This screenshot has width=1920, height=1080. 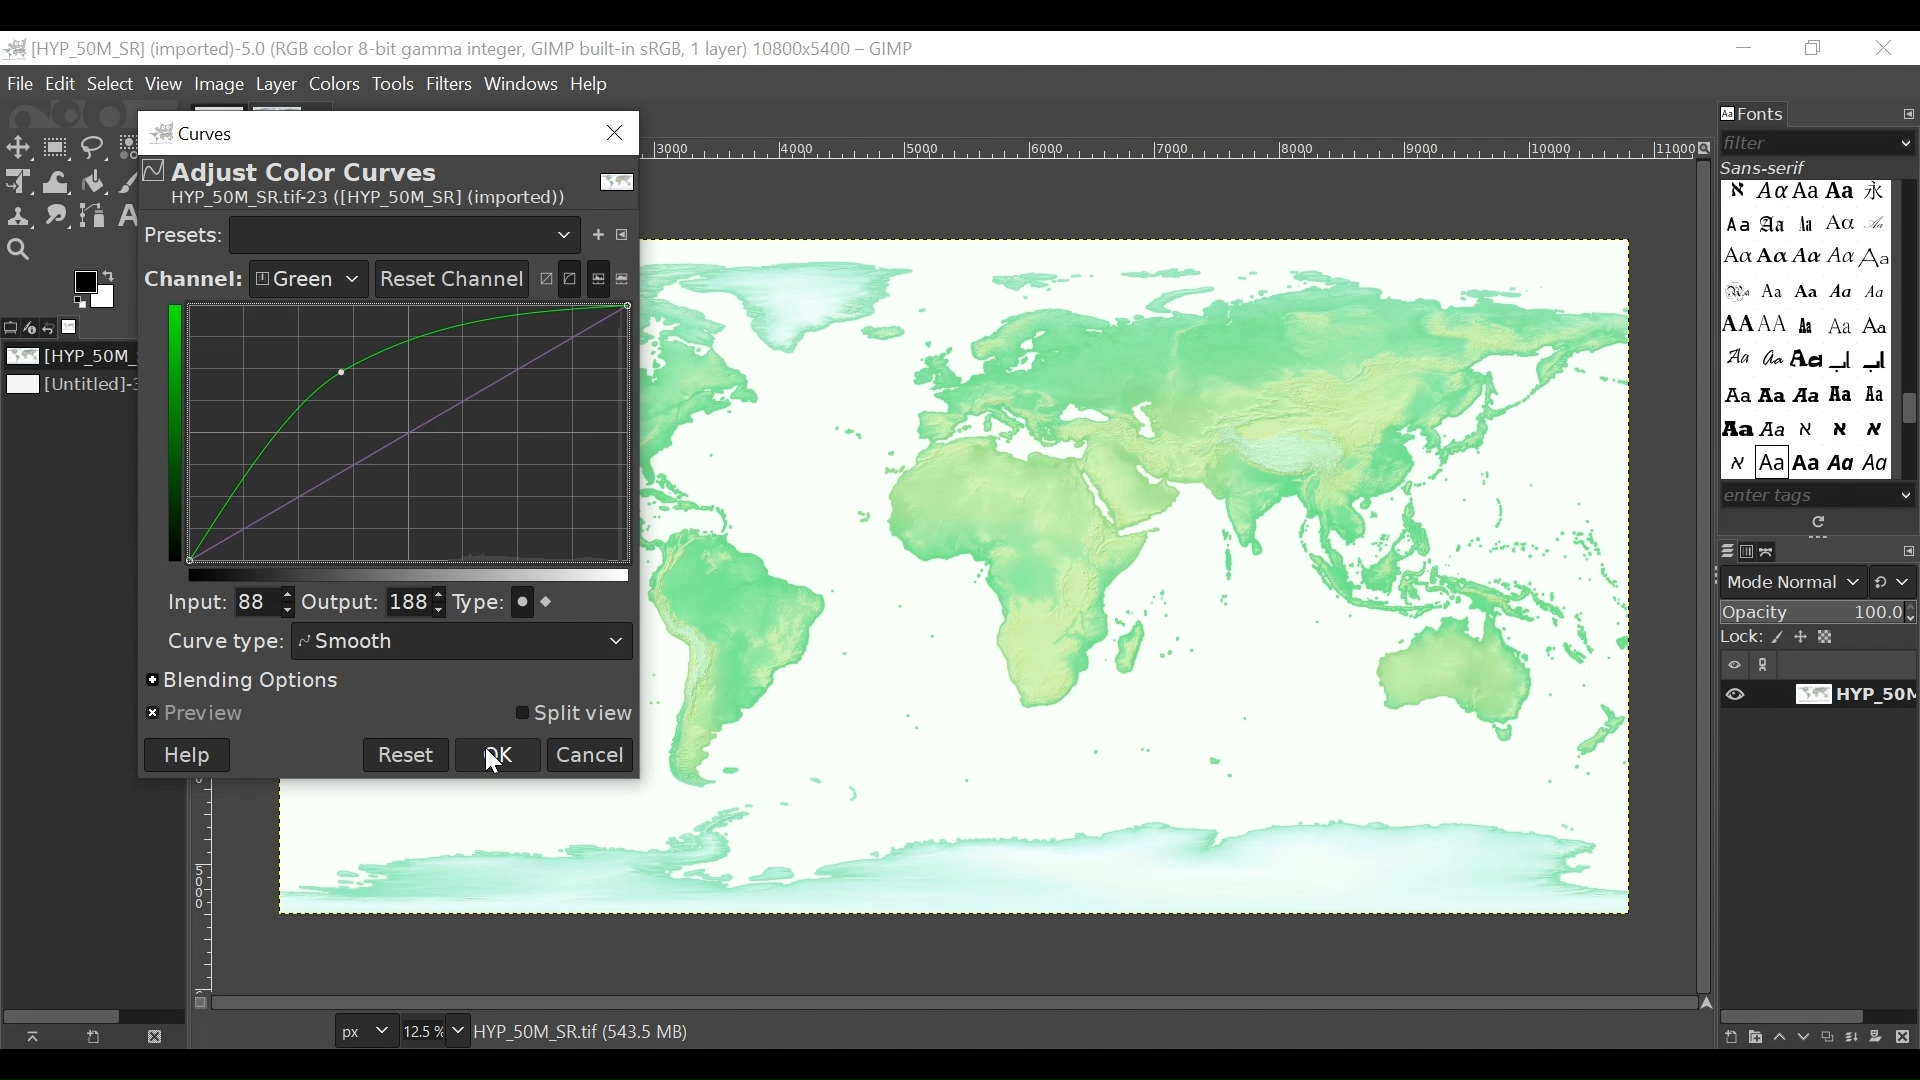 I want to click on Curve type, so click(x=220, y=641).